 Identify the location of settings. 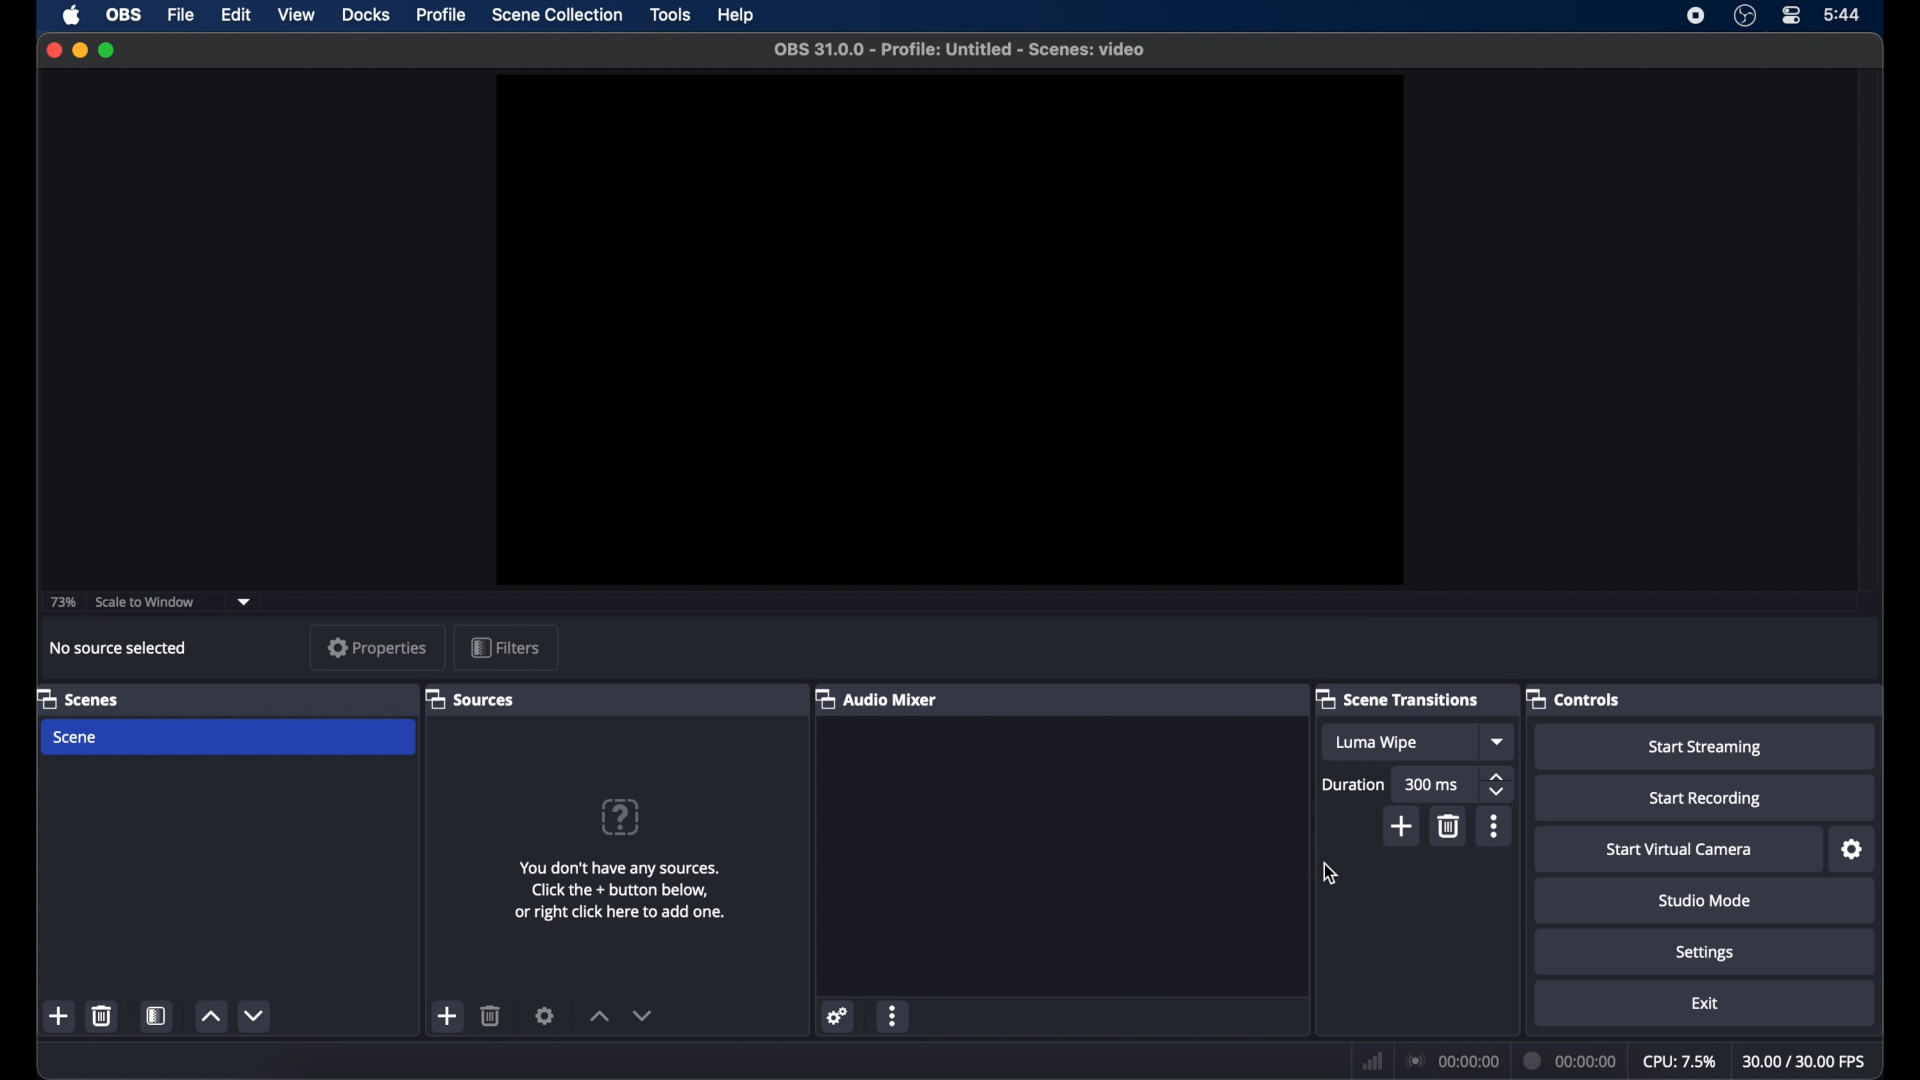
(1704, 953).